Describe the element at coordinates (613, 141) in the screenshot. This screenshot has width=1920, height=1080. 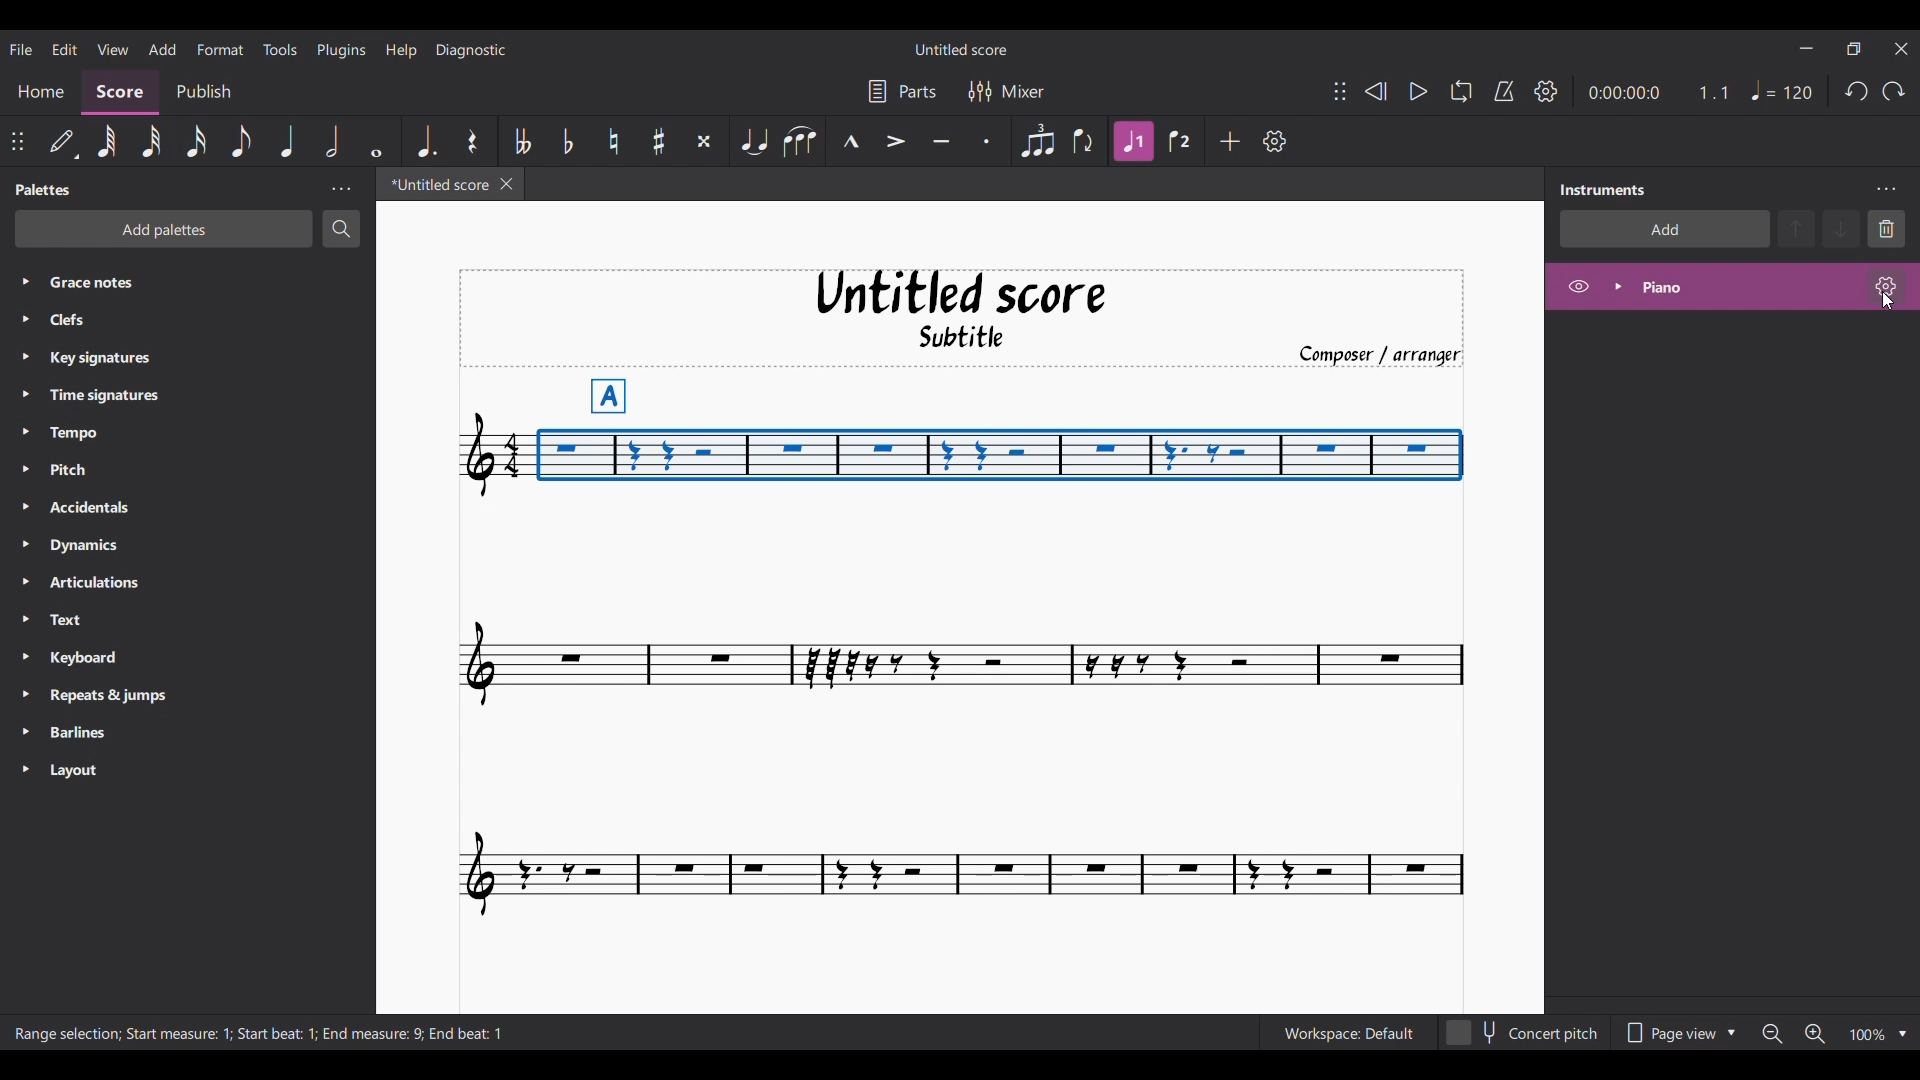
I see `Toggle natural` at that location.